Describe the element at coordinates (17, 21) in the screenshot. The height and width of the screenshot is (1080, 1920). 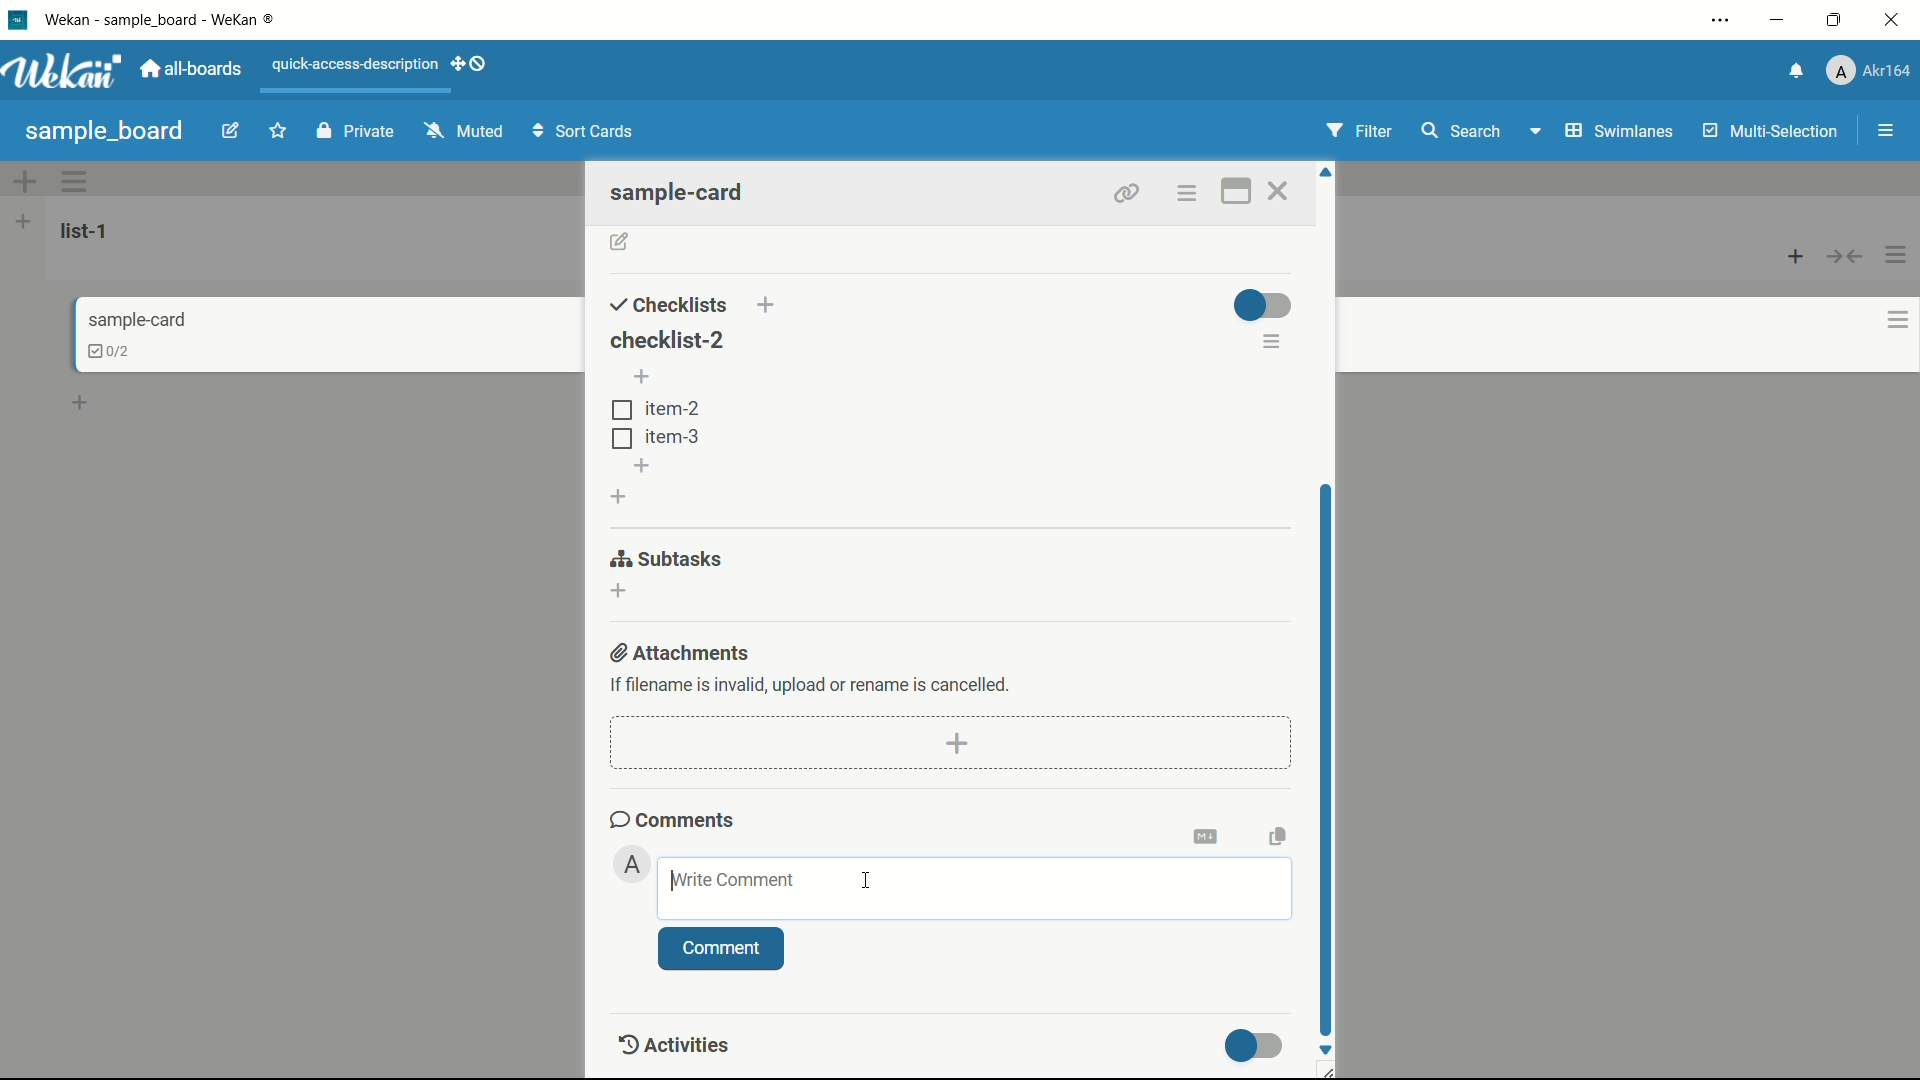
I see `app icon` at that location.